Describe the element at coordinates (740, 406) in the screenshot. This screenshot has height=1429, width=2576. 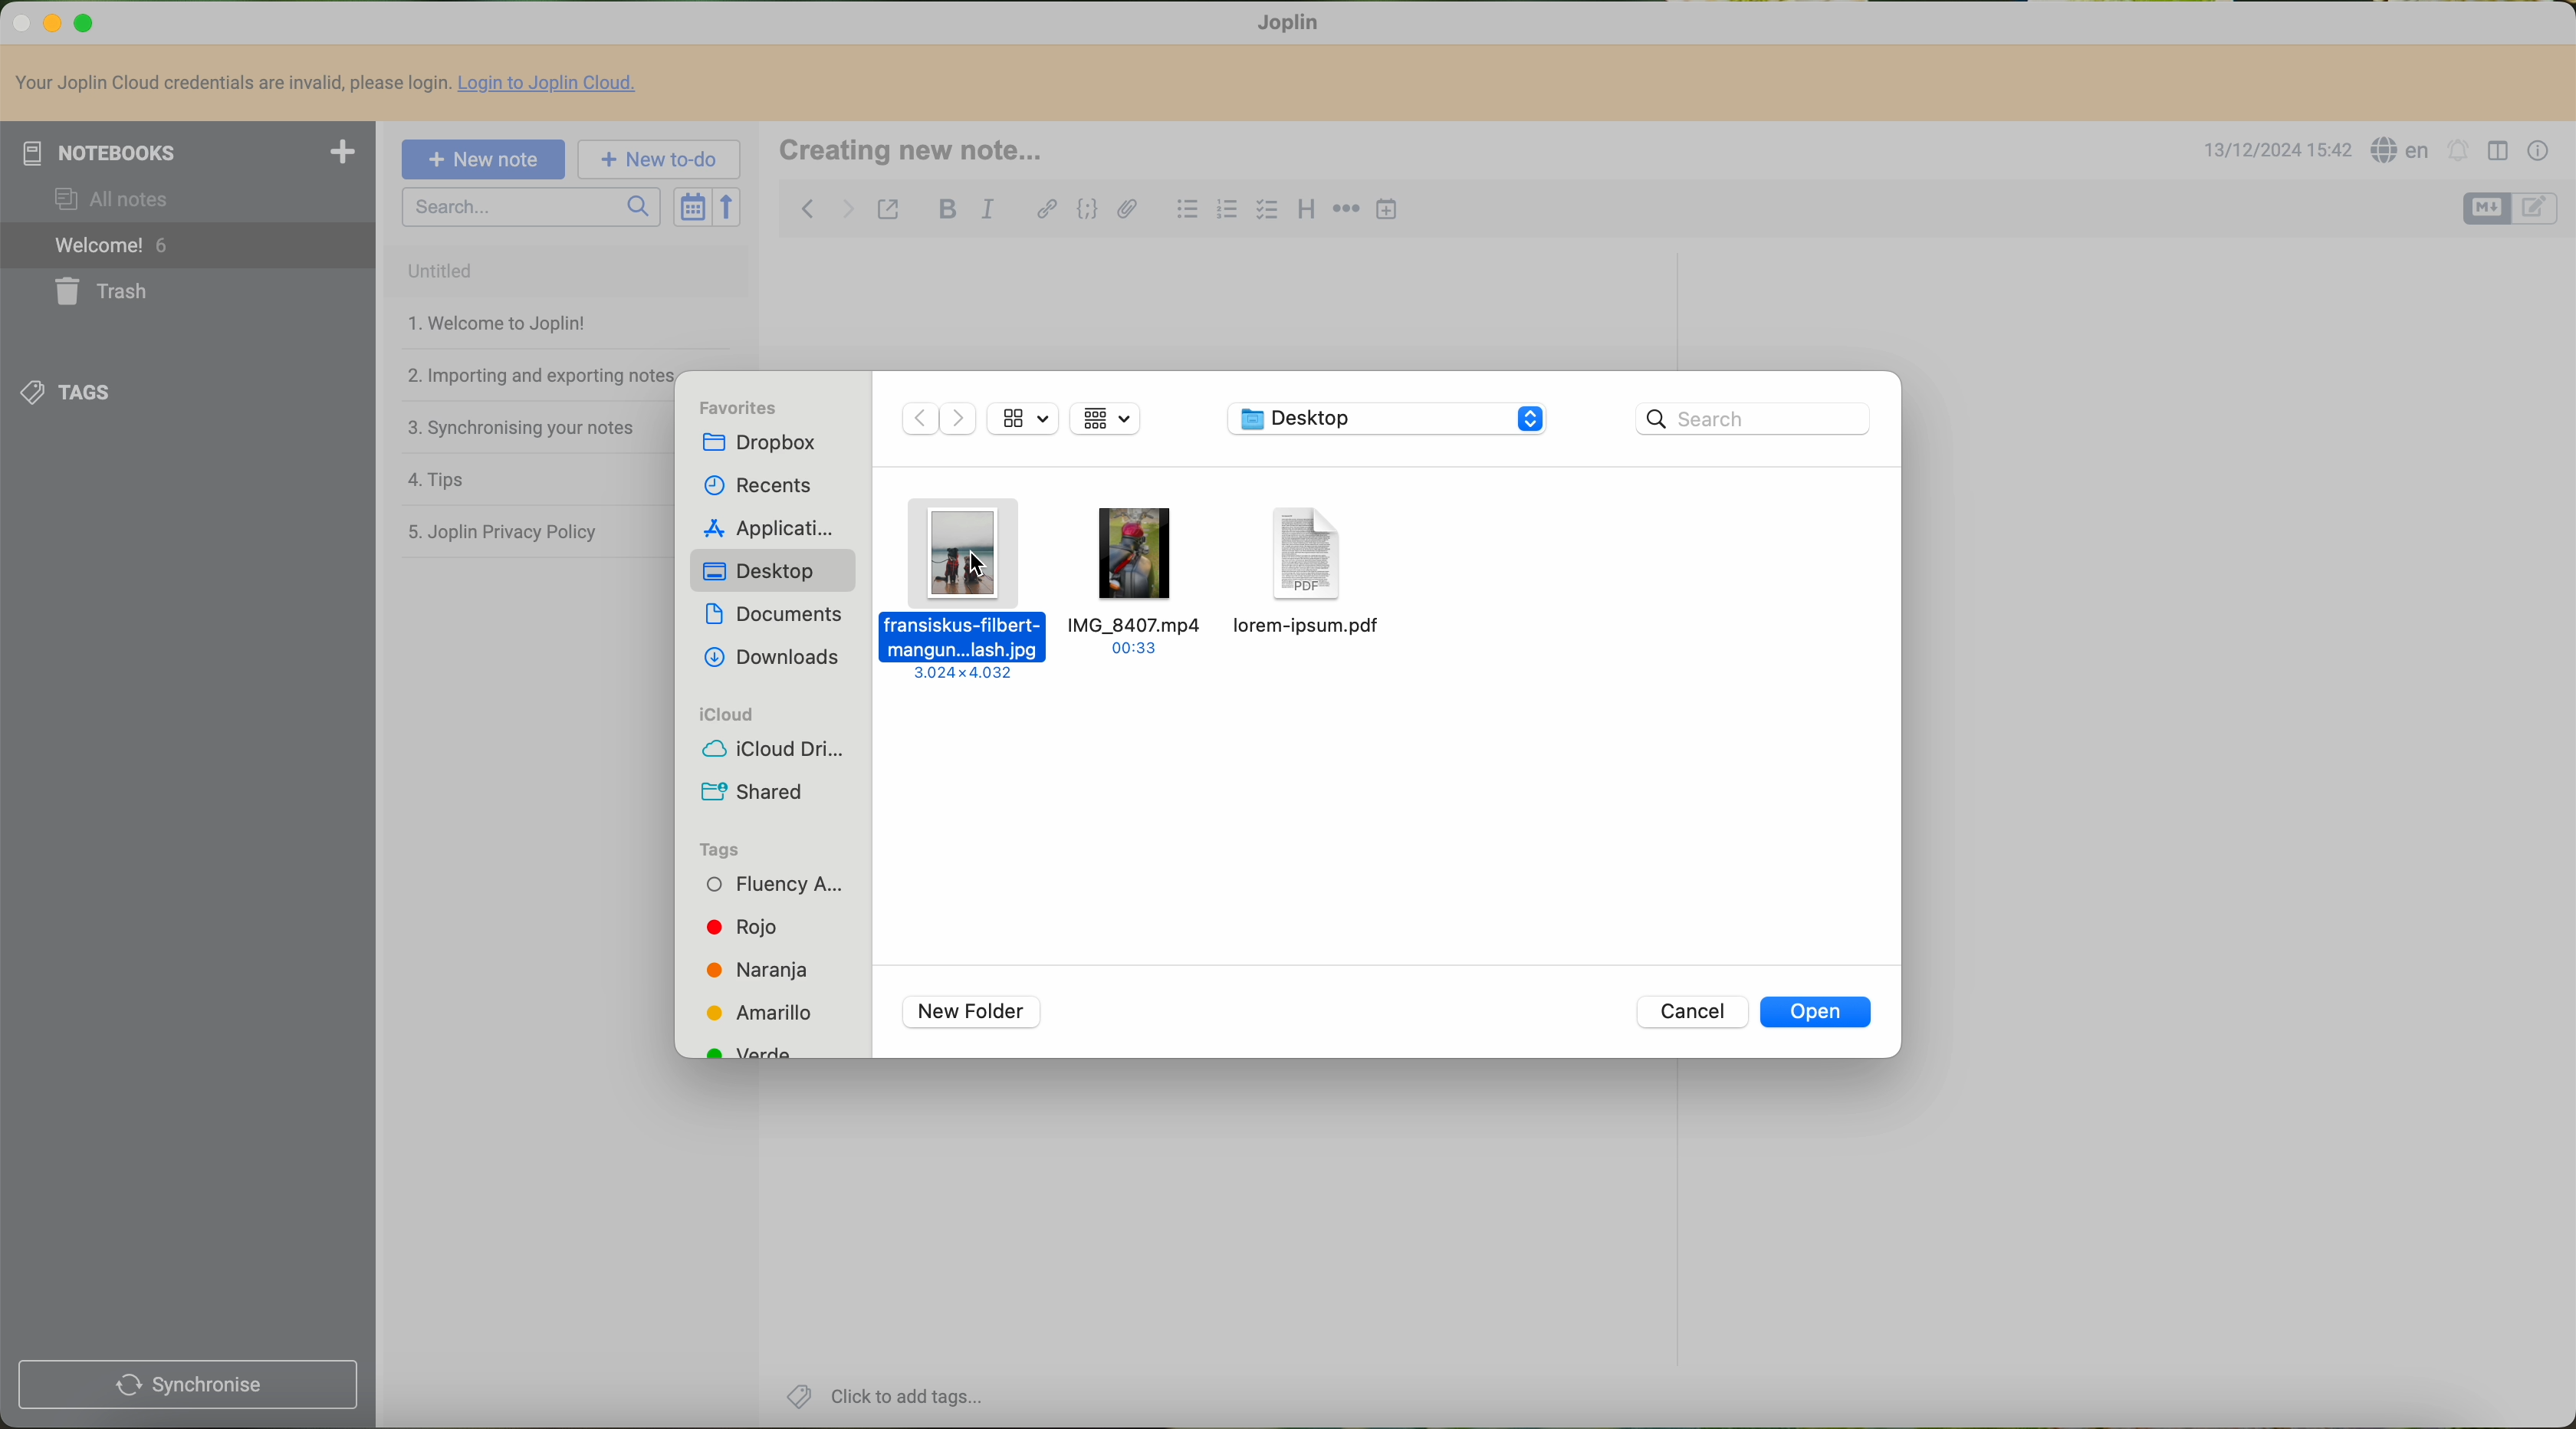
I see `favorites` at that location.